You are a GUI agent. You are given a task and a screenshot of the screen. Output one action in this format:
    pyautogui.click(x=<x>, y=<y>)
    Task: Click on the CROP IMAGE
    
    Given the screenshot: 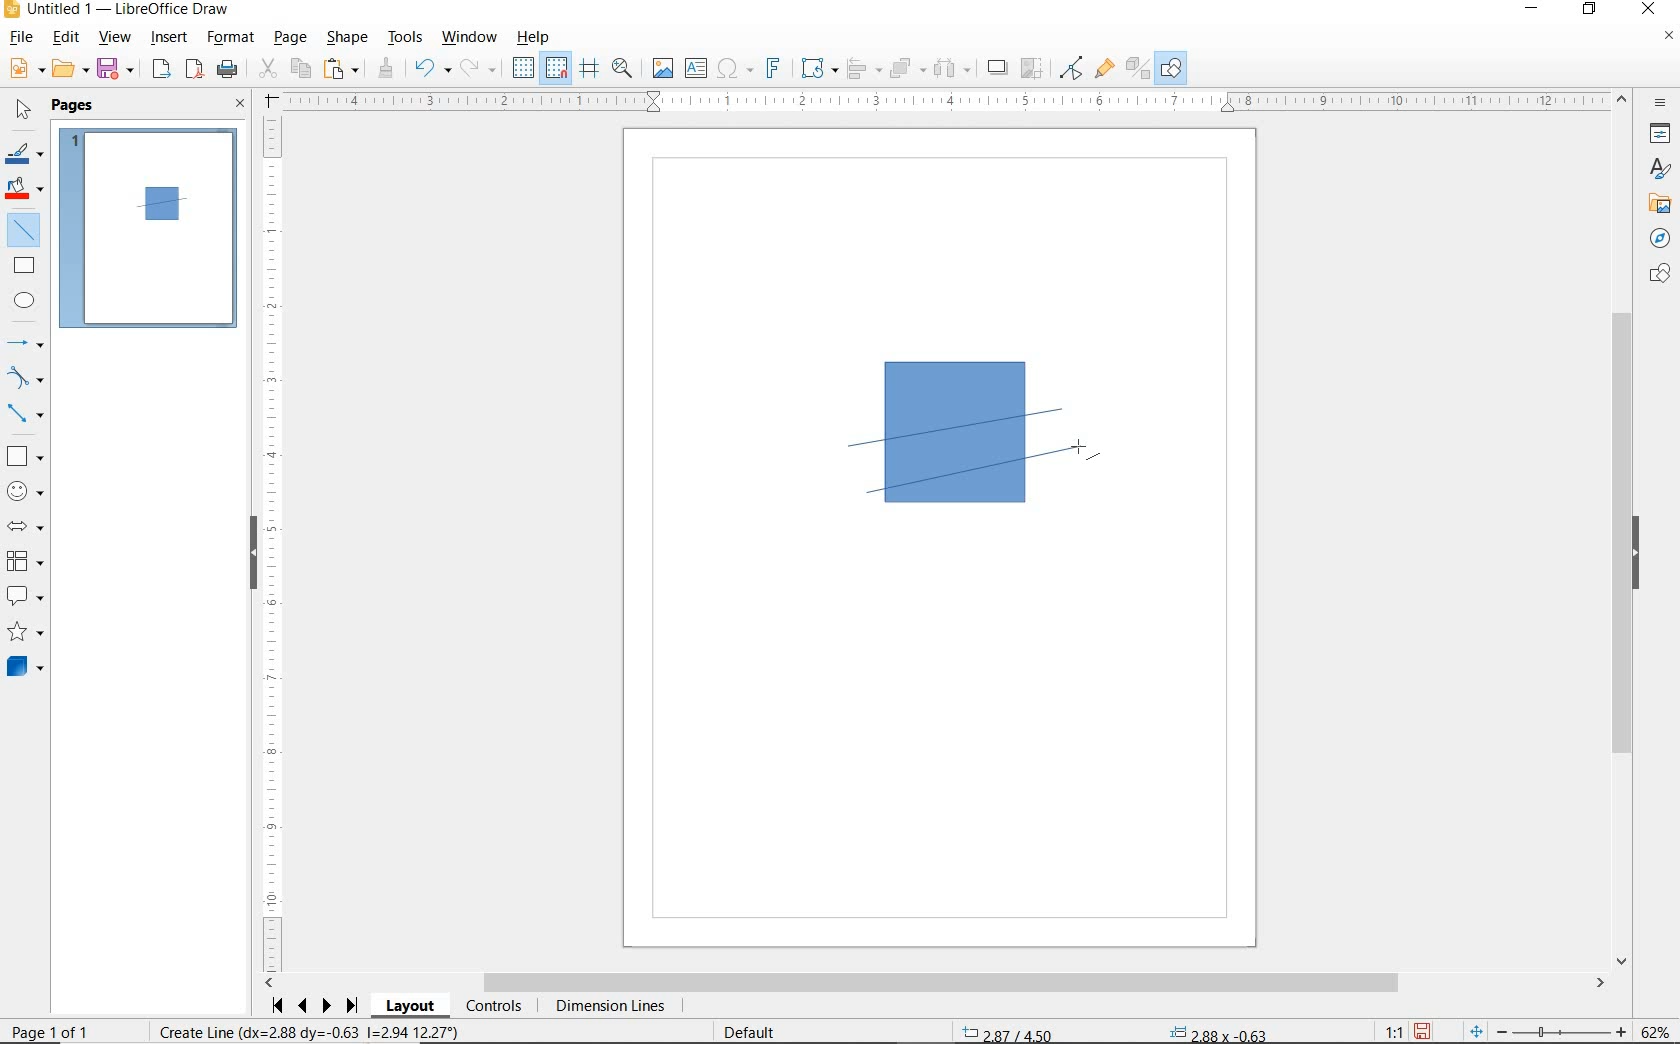 What is the action you would take?
    pyautogui.click(x=1033, y=69)
    